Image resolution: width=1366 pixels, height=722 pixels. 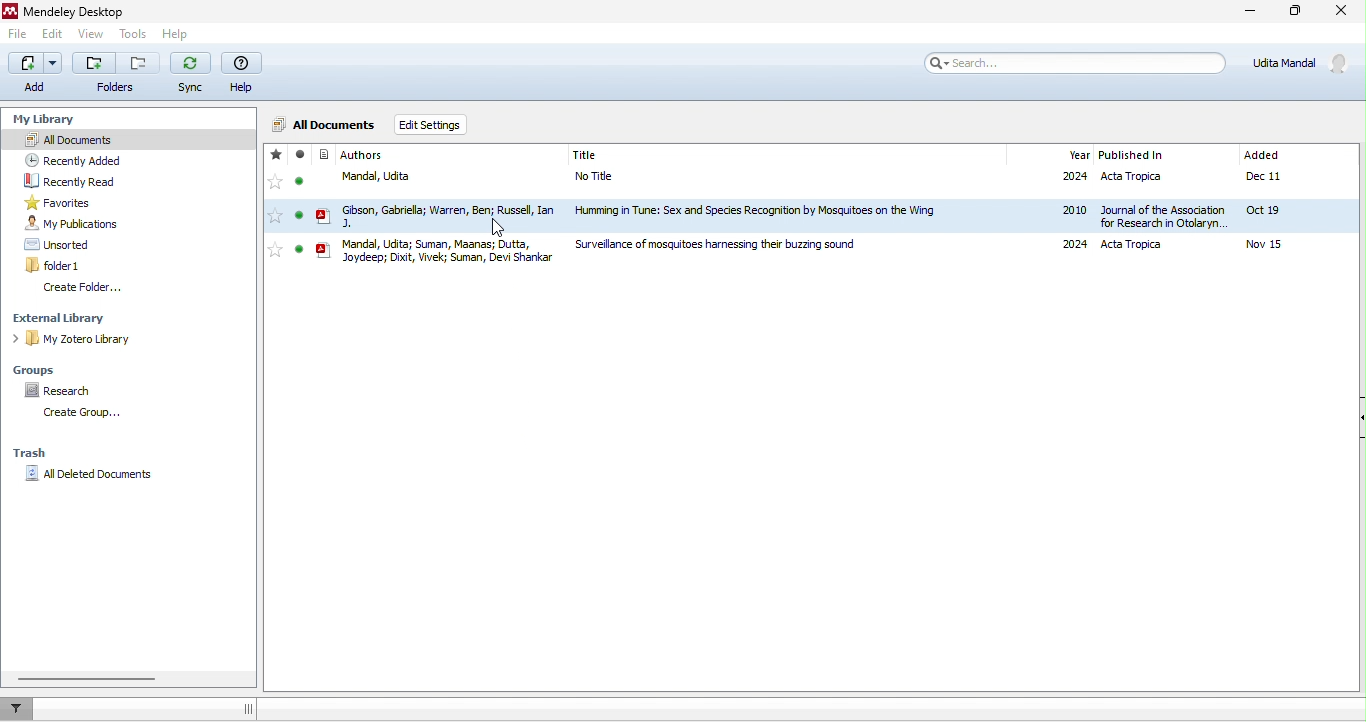 I want to click on view, so click(x=90, y=34).